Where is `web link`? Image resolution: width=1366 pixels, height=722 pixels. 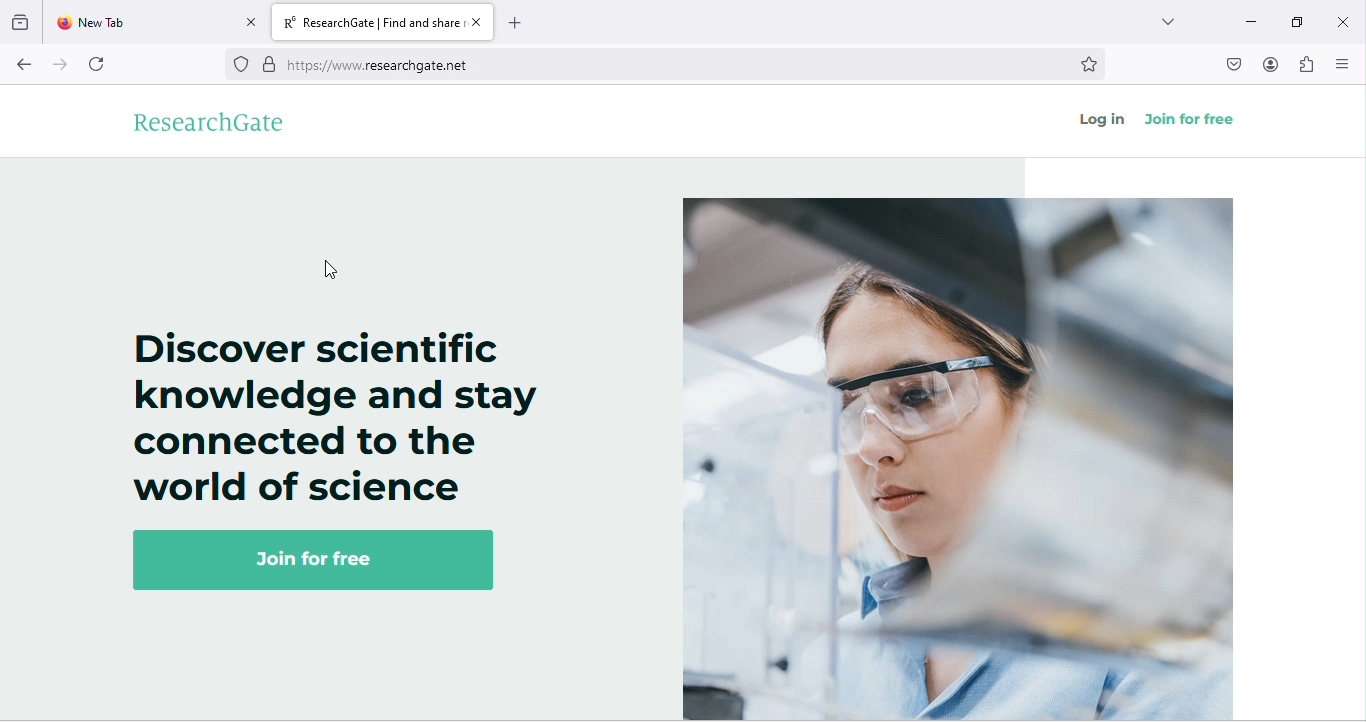
web link is located at coordinates (640, 64).